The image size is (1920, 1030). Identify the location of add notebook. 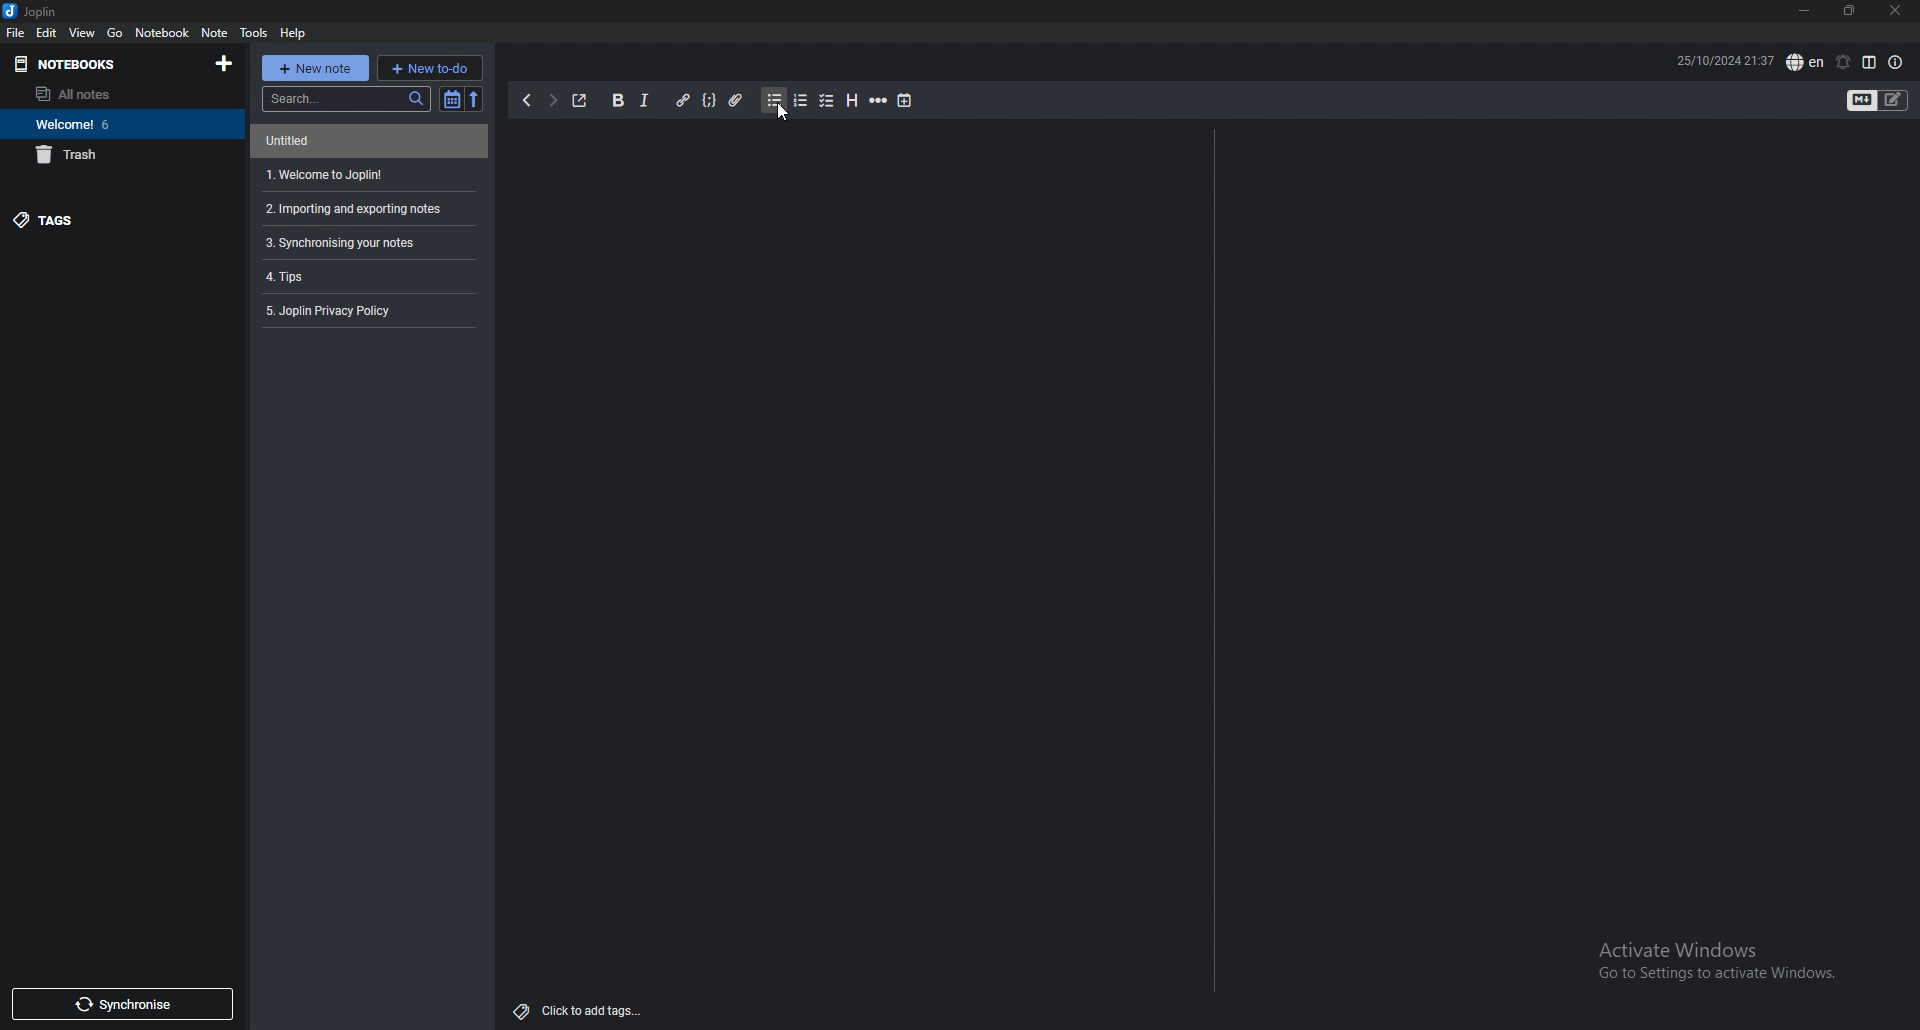
(222, 63).